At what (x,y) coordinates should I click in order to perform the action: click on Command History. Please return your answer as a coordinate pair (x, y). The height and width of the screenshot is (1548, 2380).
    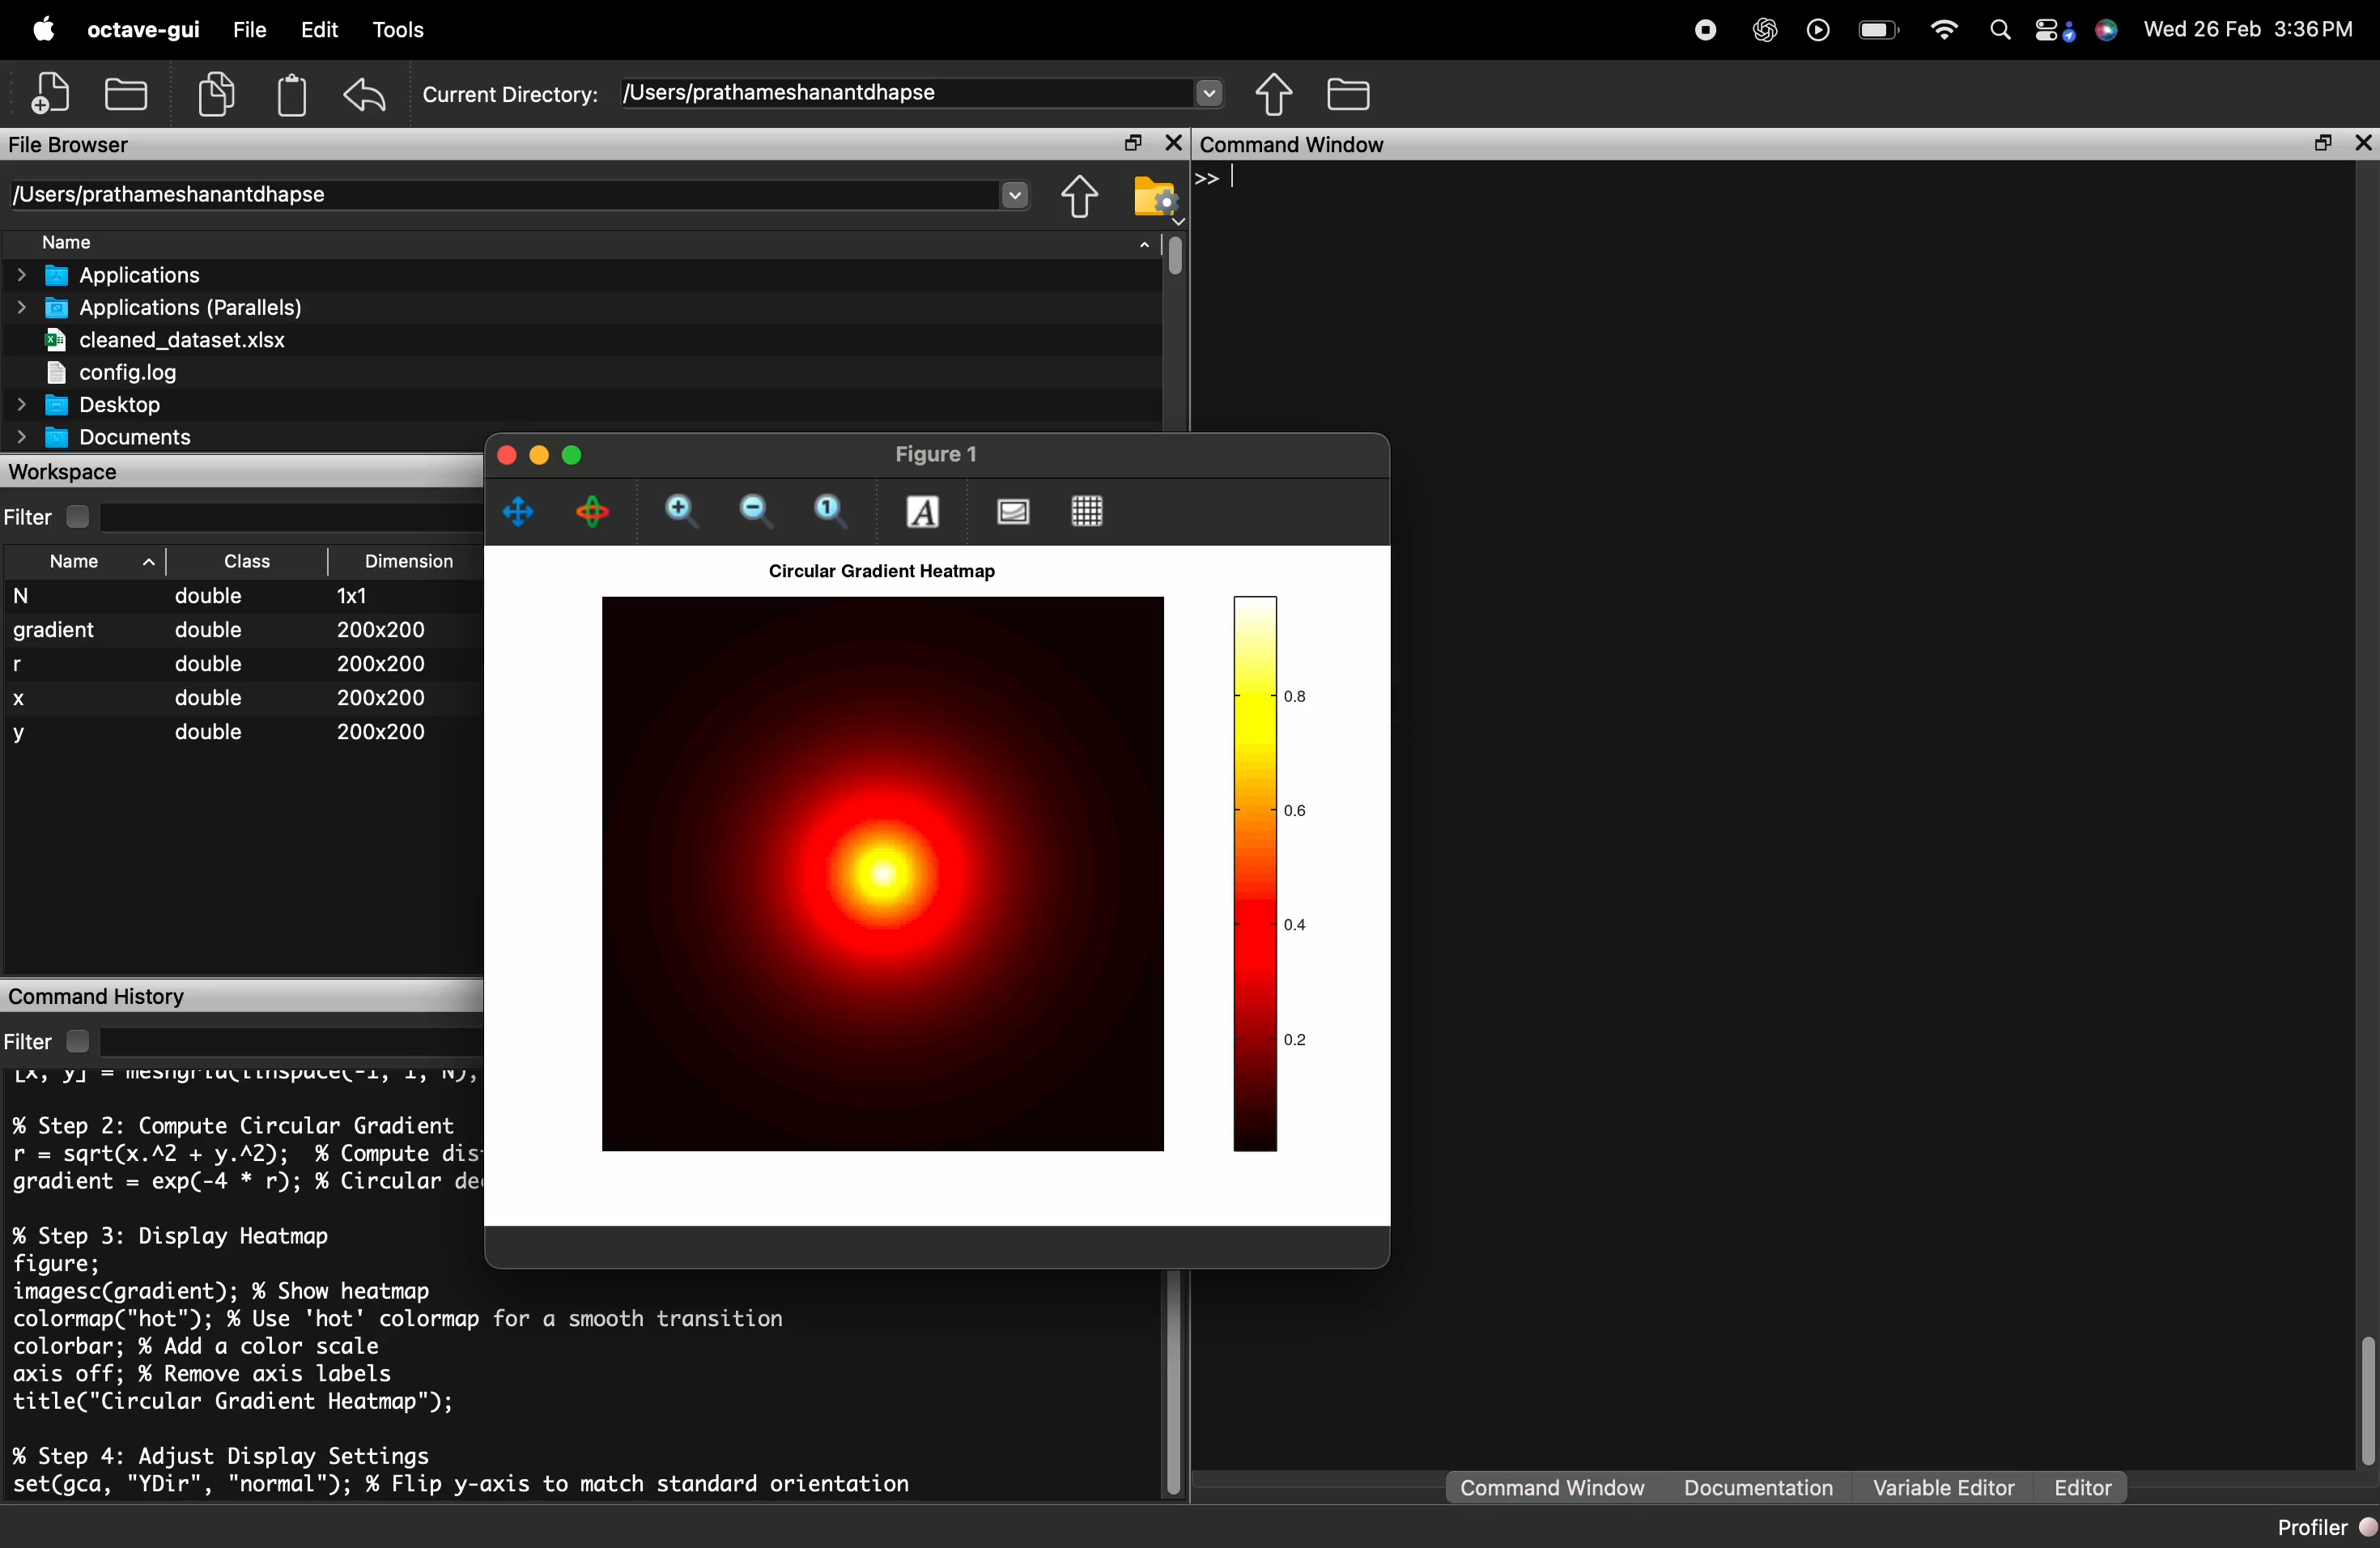
    Looking at the image, I should click on (232, 995).